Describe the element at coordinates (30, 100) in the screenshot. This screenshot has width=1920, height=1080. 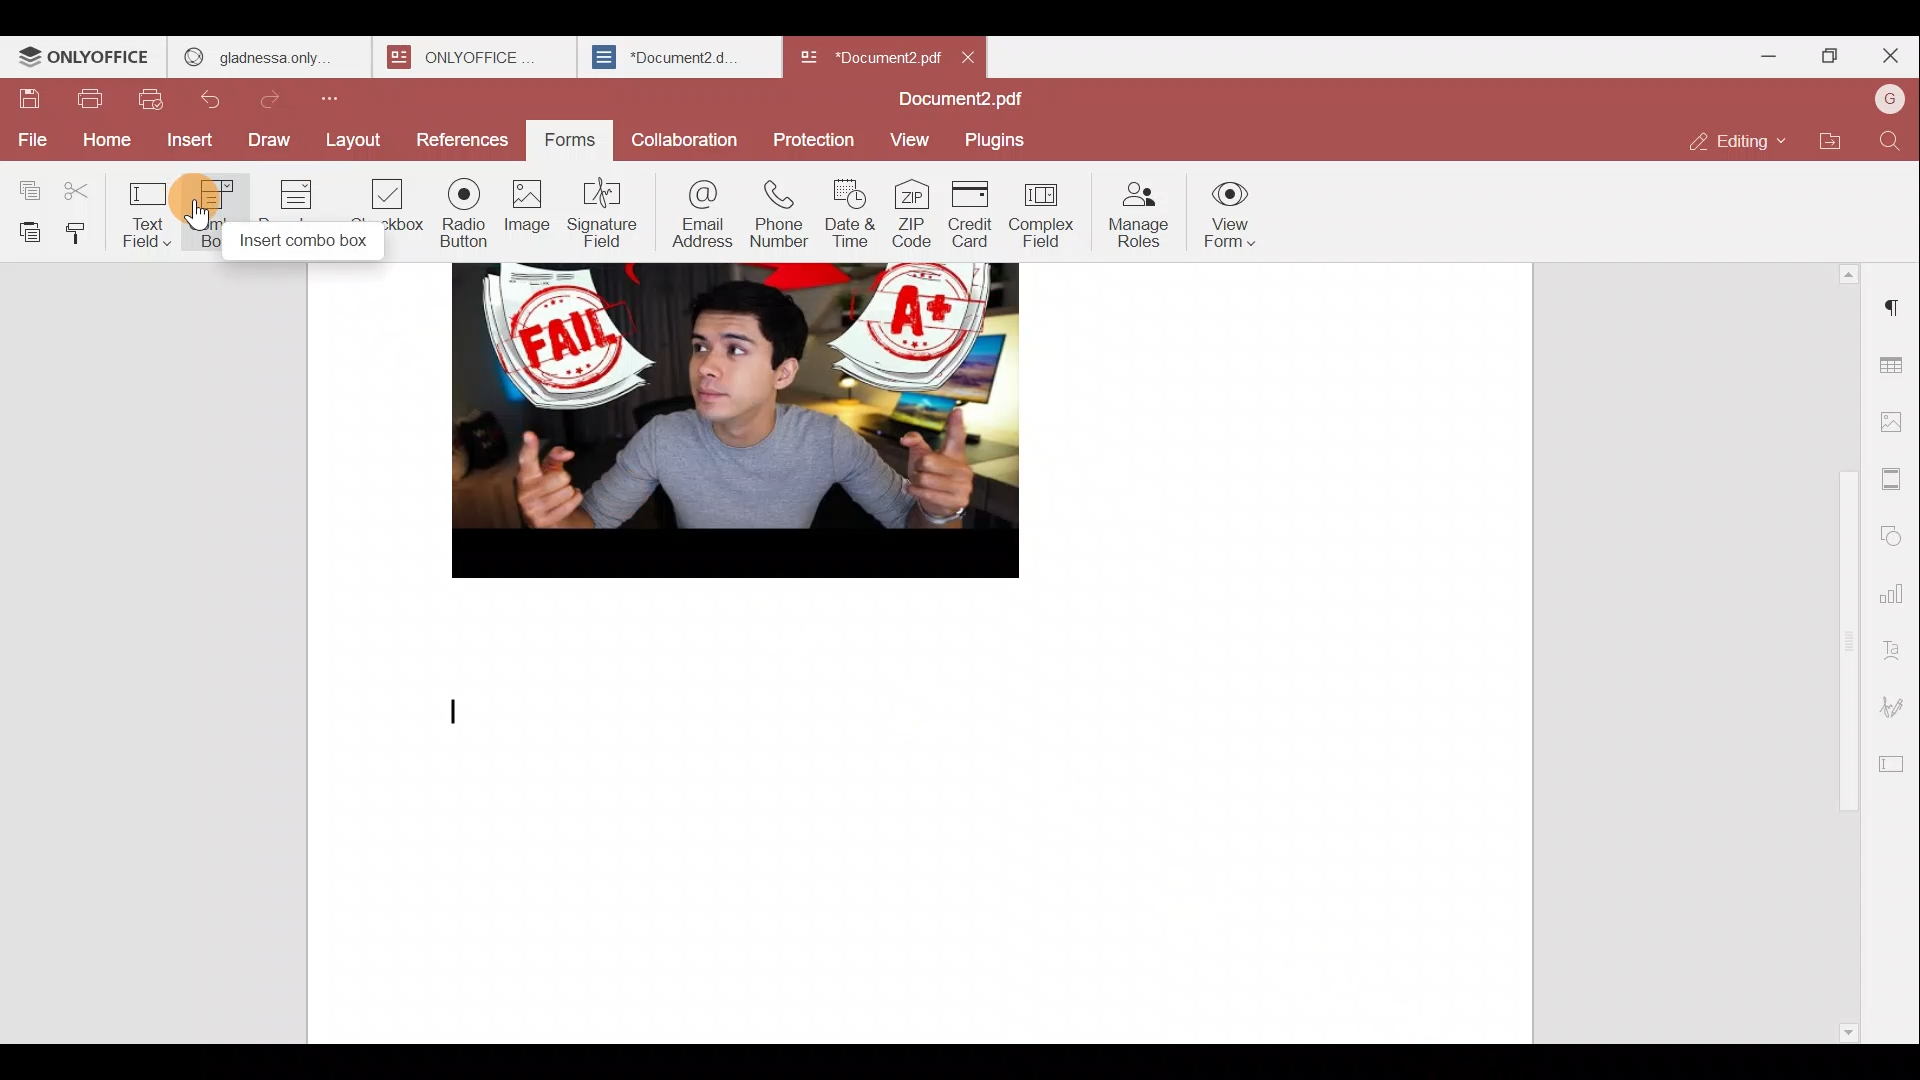
I see `Save` at that location.